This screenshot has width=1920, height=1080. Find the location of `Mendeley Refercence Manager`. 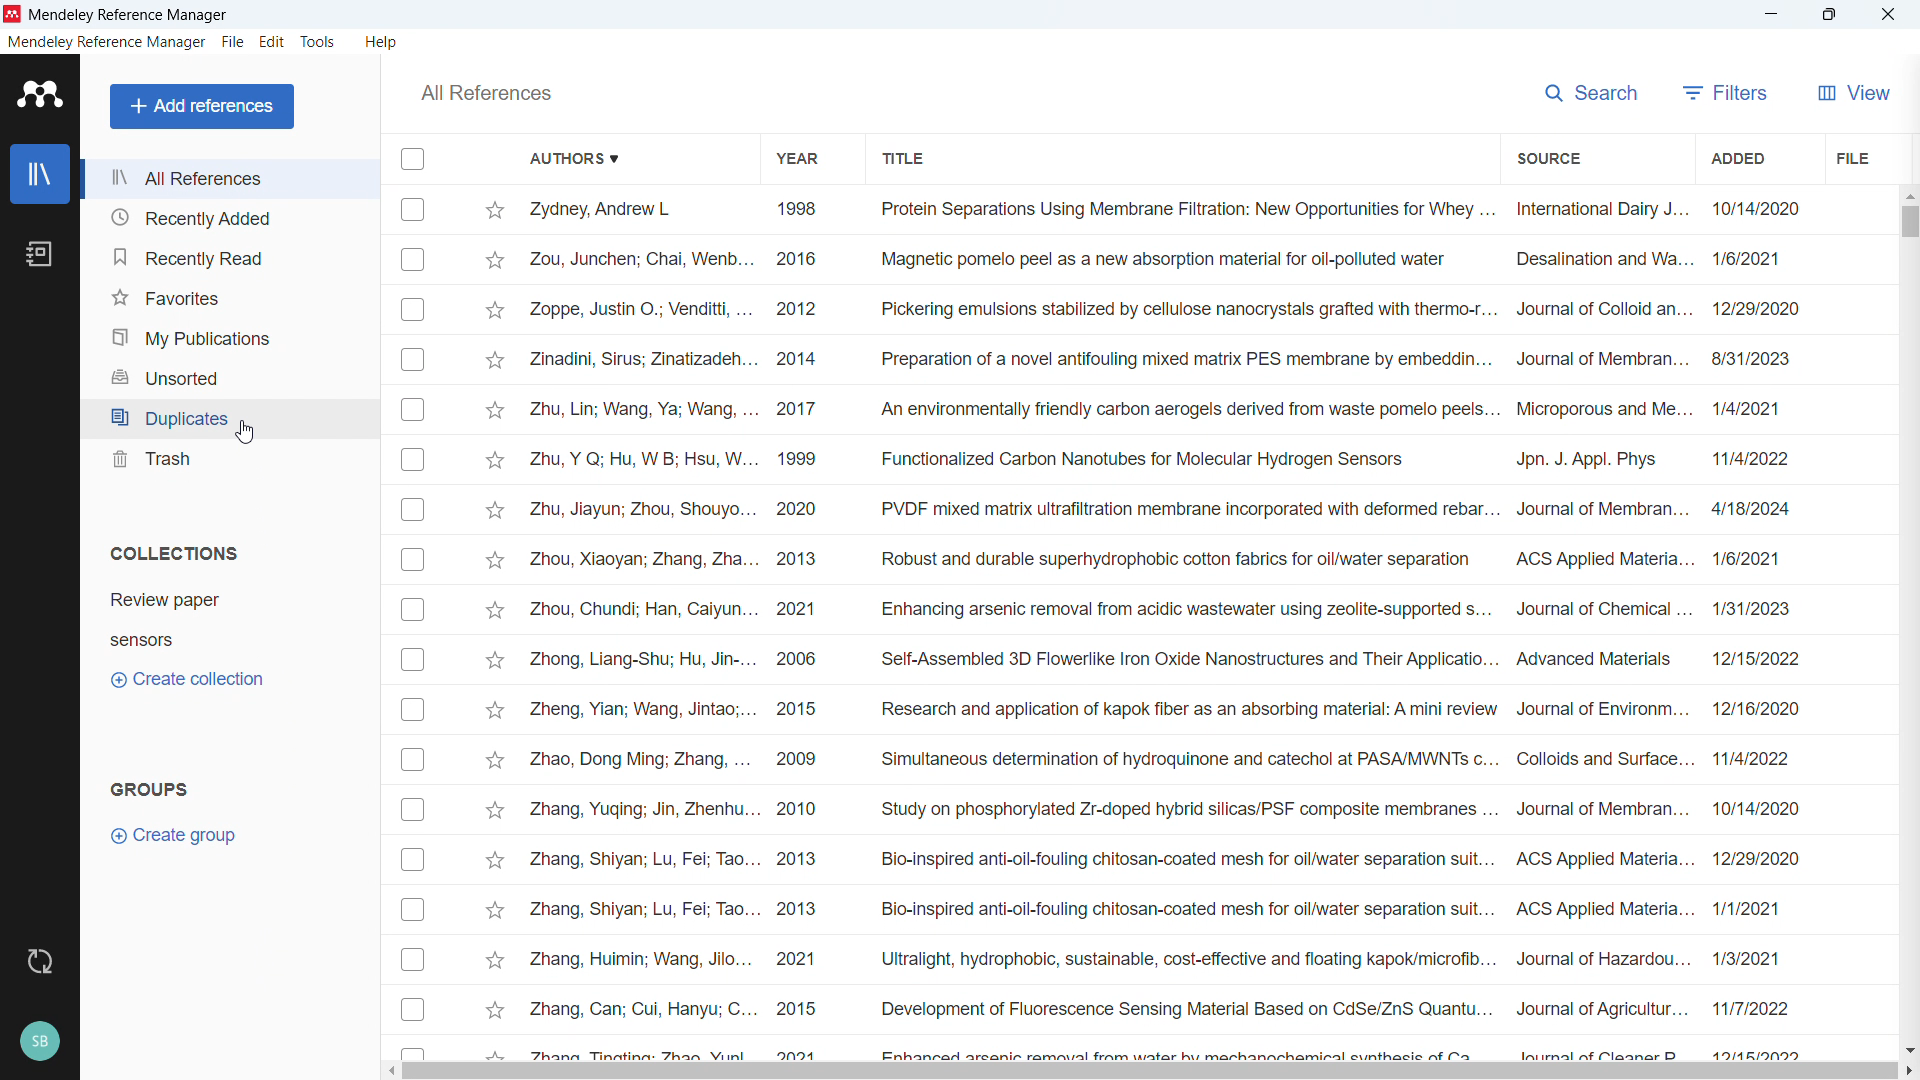

Mendeley Refercence Manager is located at coordinates (129, 15).